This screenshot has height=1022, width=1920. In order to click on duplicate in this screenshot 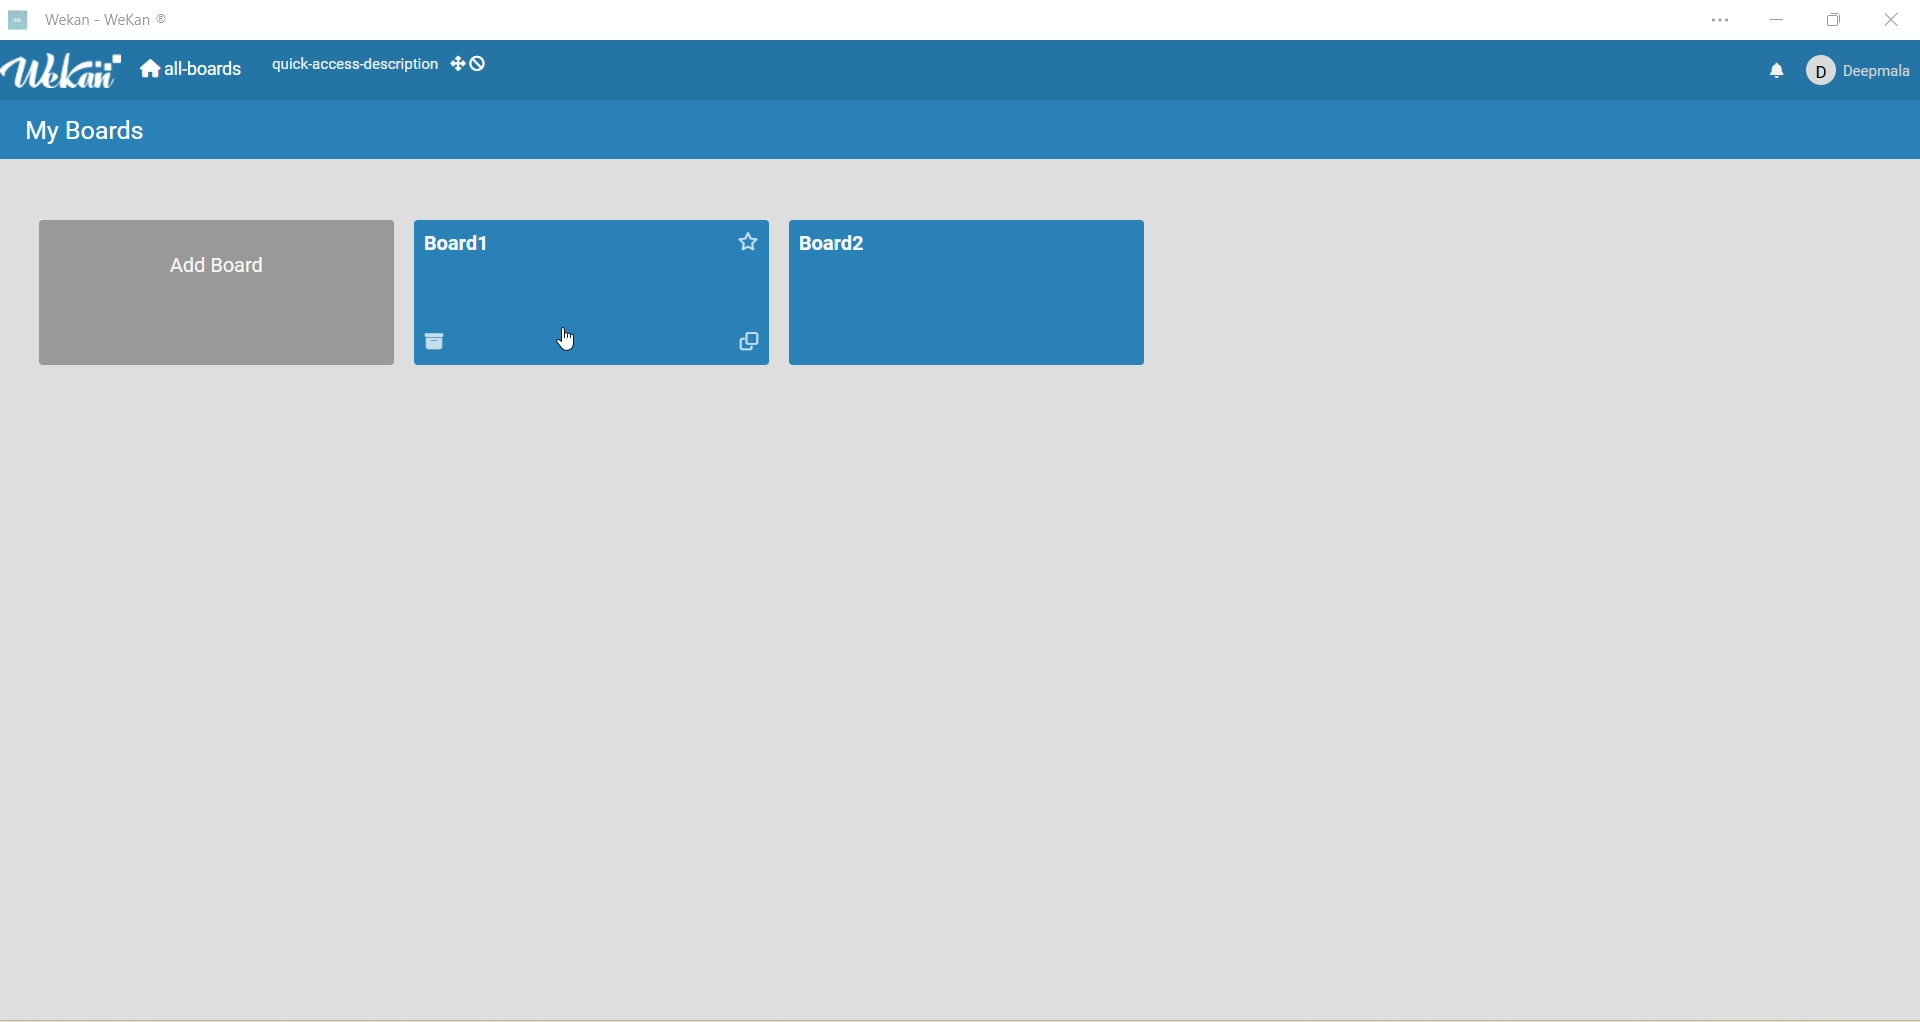, I will do `click(747, 342)`.